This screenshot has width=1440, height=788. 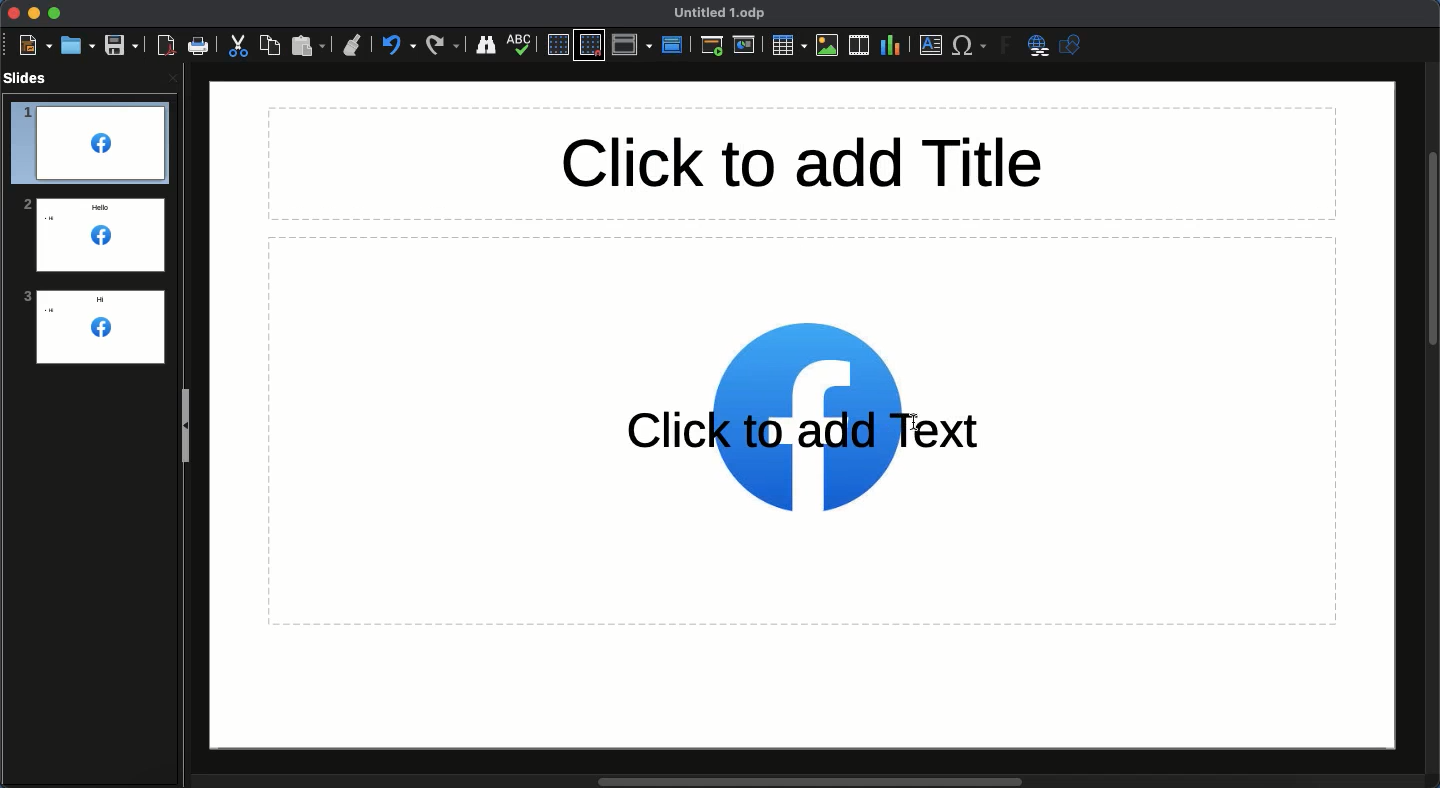 What do you see at coordinates (858, 47) in the screenshot?
I see `Audio or video` at bounding box center [858, 47].